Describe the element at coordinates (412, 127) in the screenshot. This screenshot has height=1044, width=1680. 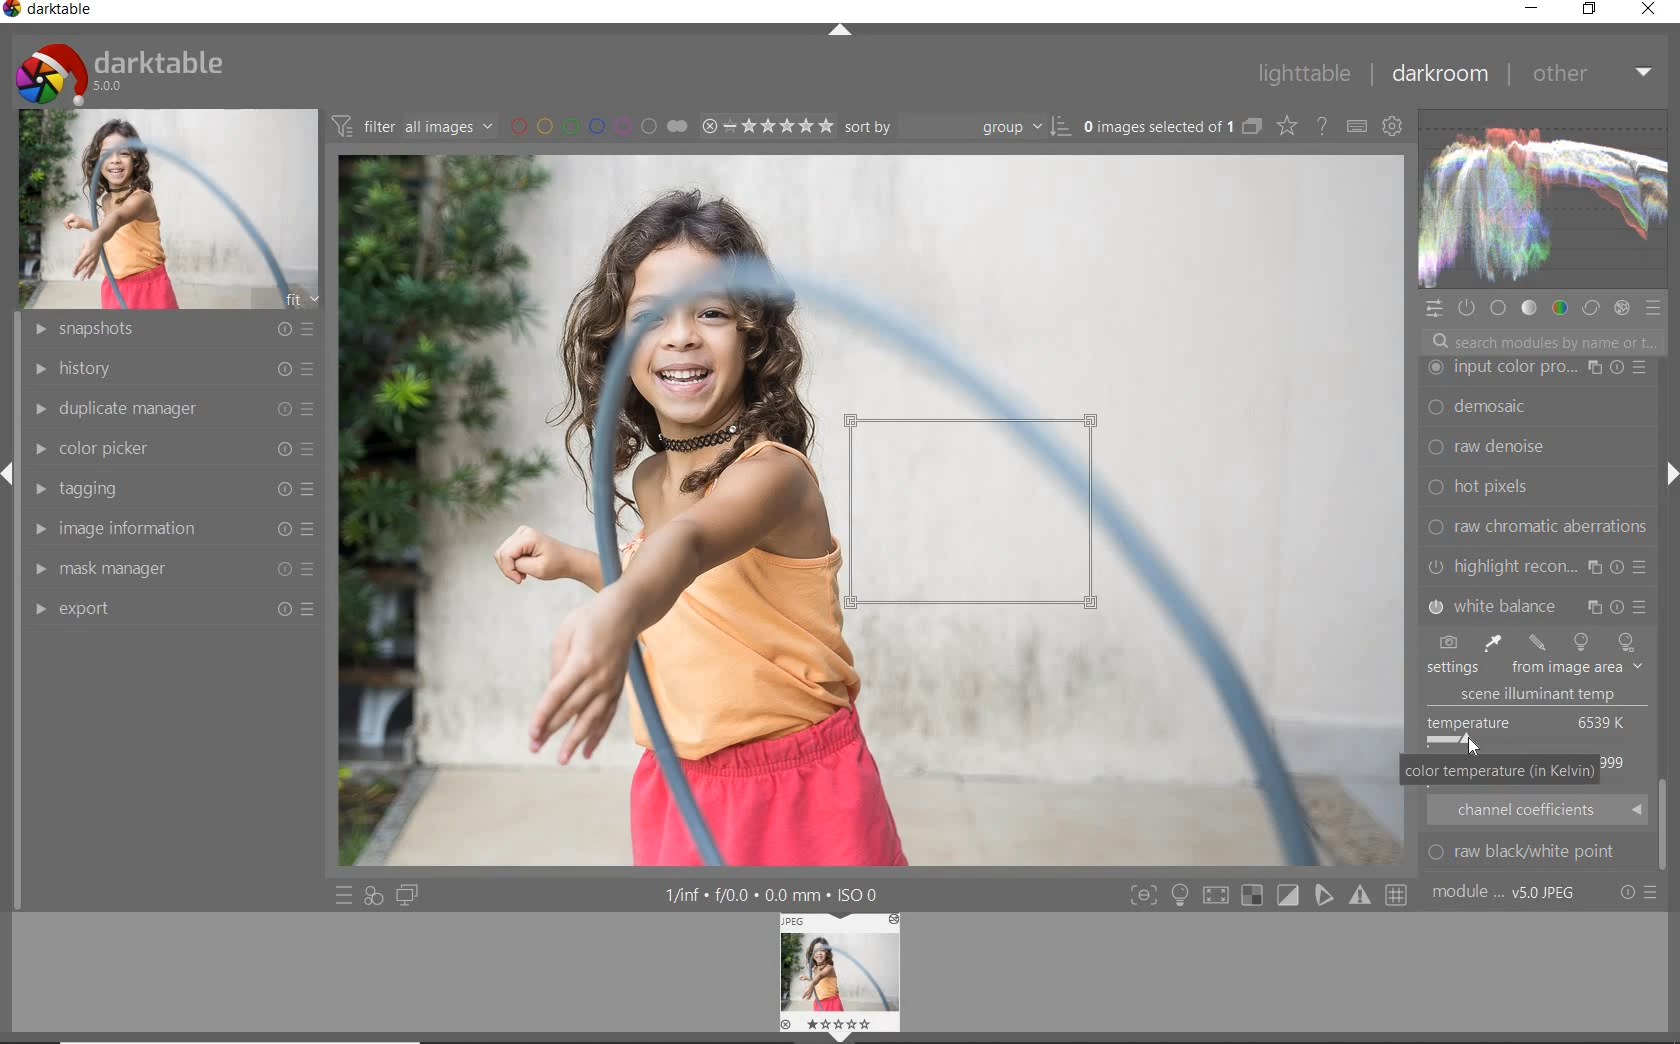
I see `filter images` at that location.